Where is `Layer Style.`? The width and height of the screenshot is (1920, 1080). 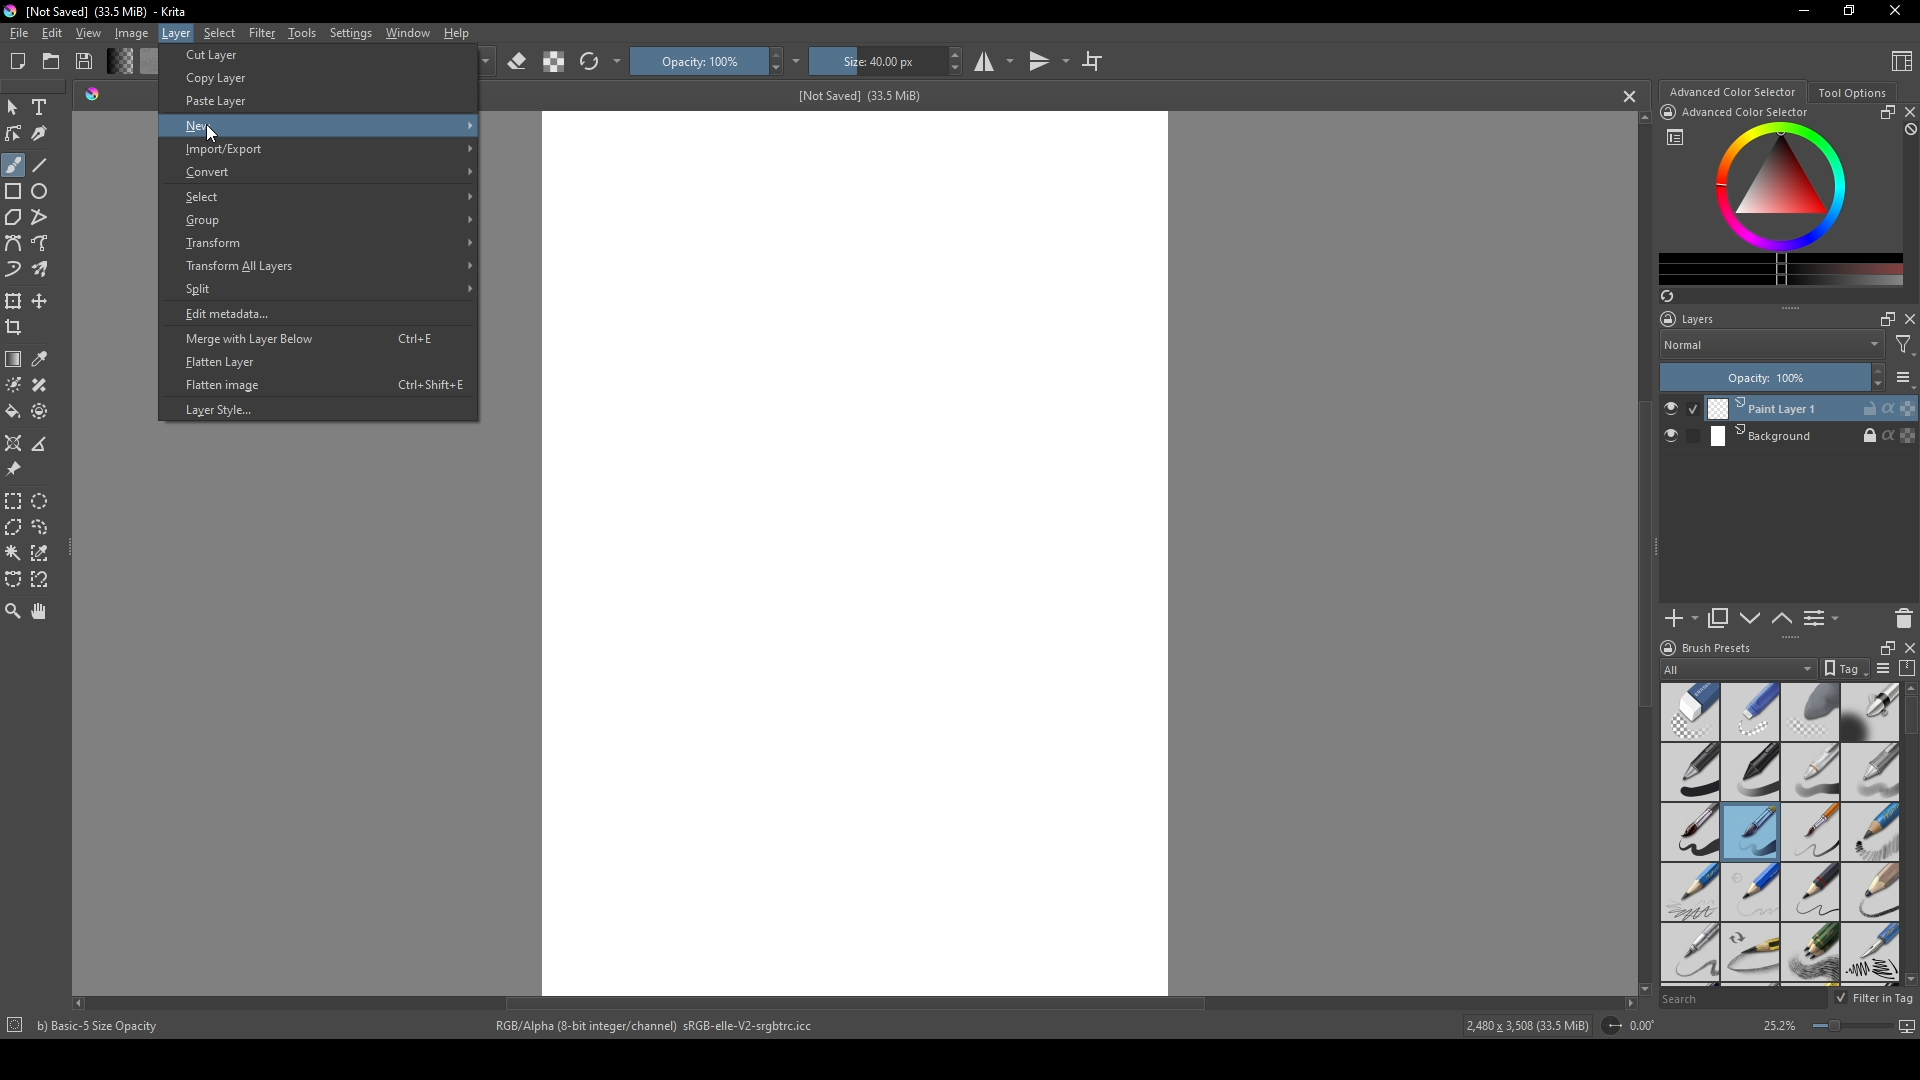 Layer Style. is located at coordinates (225, 410).